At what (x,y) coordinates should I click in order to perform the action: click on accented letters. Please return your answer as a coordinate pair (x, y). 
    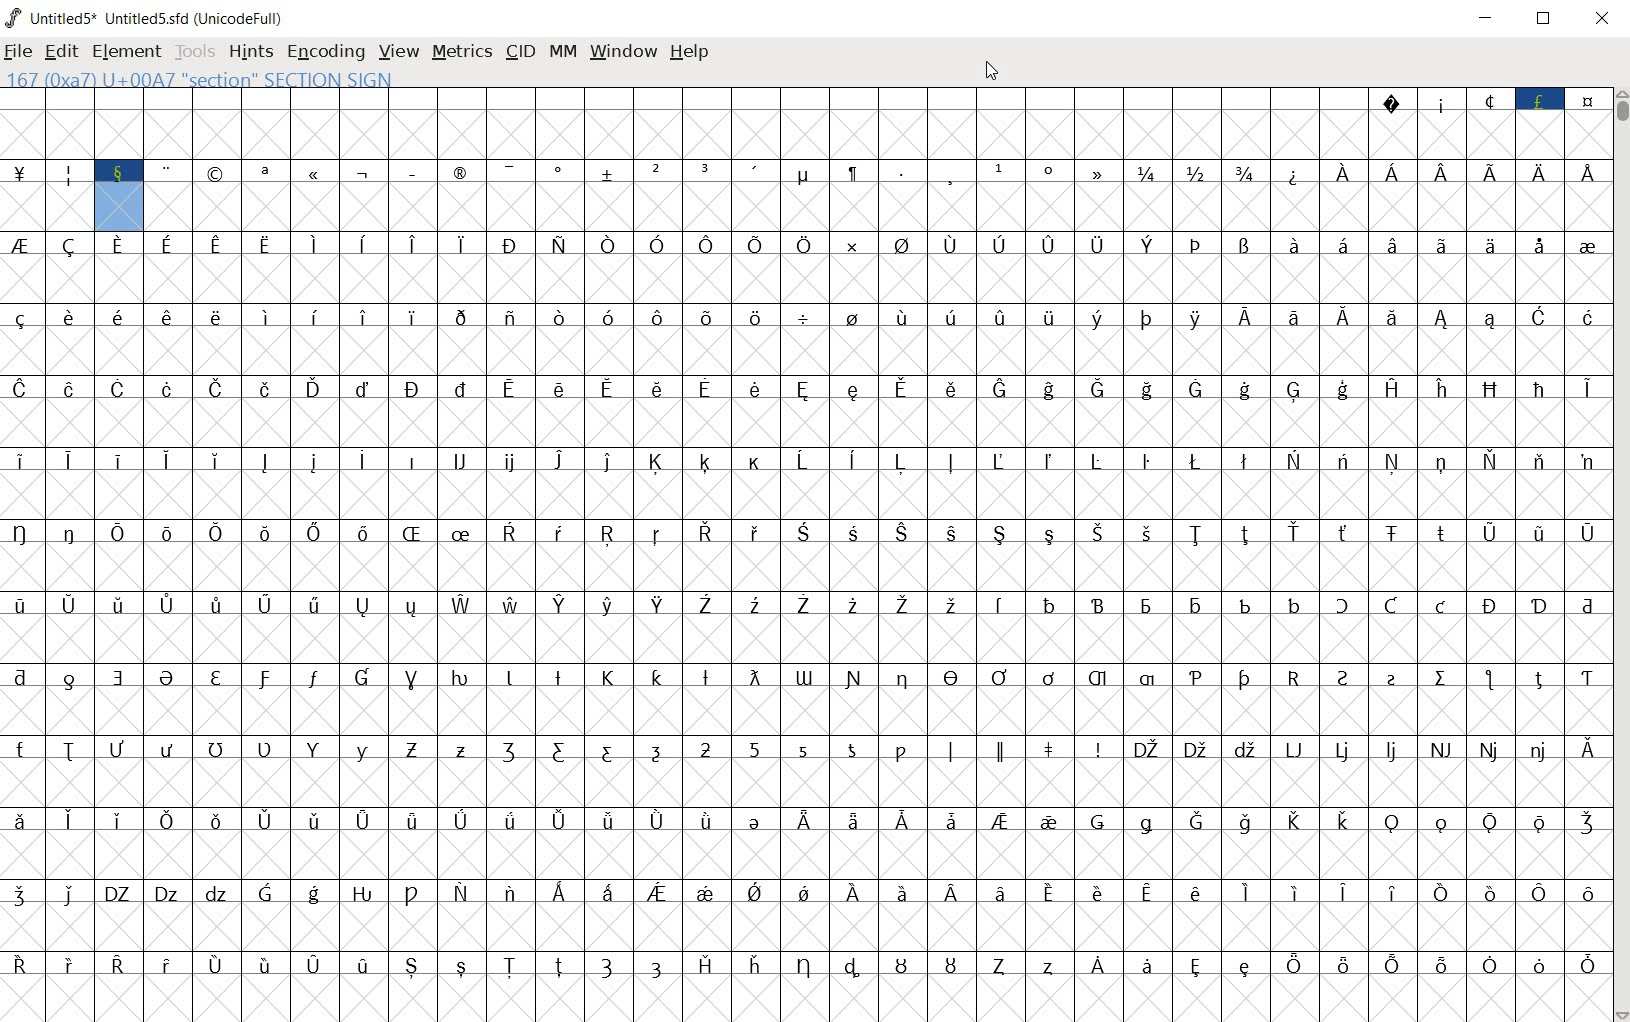
    Looking at the image, I should click on (242, 412).